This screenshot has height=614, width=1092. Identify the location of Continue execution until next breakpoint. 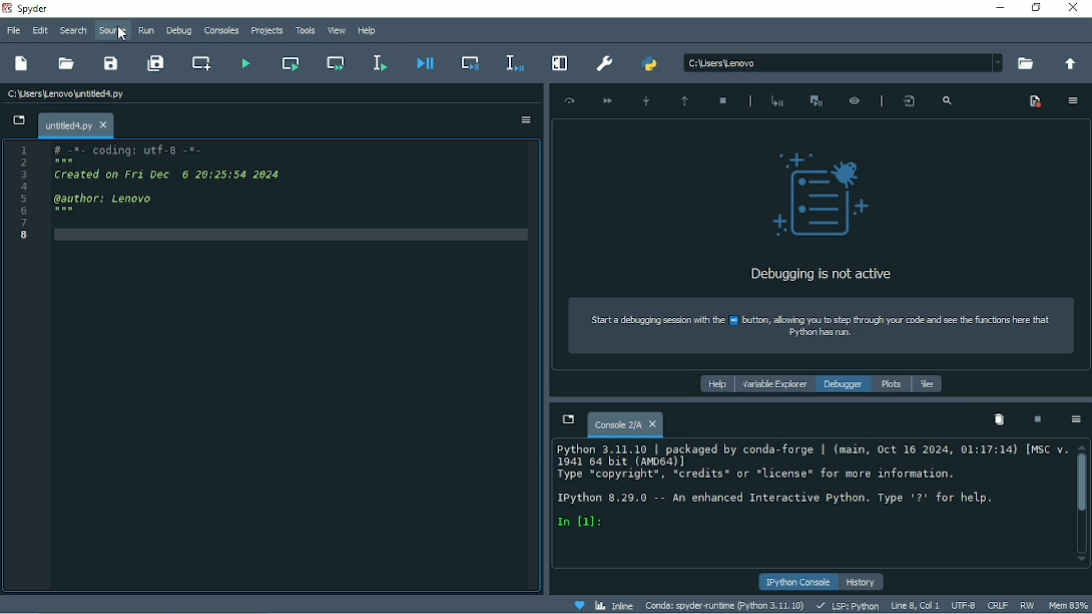
(608, 101).